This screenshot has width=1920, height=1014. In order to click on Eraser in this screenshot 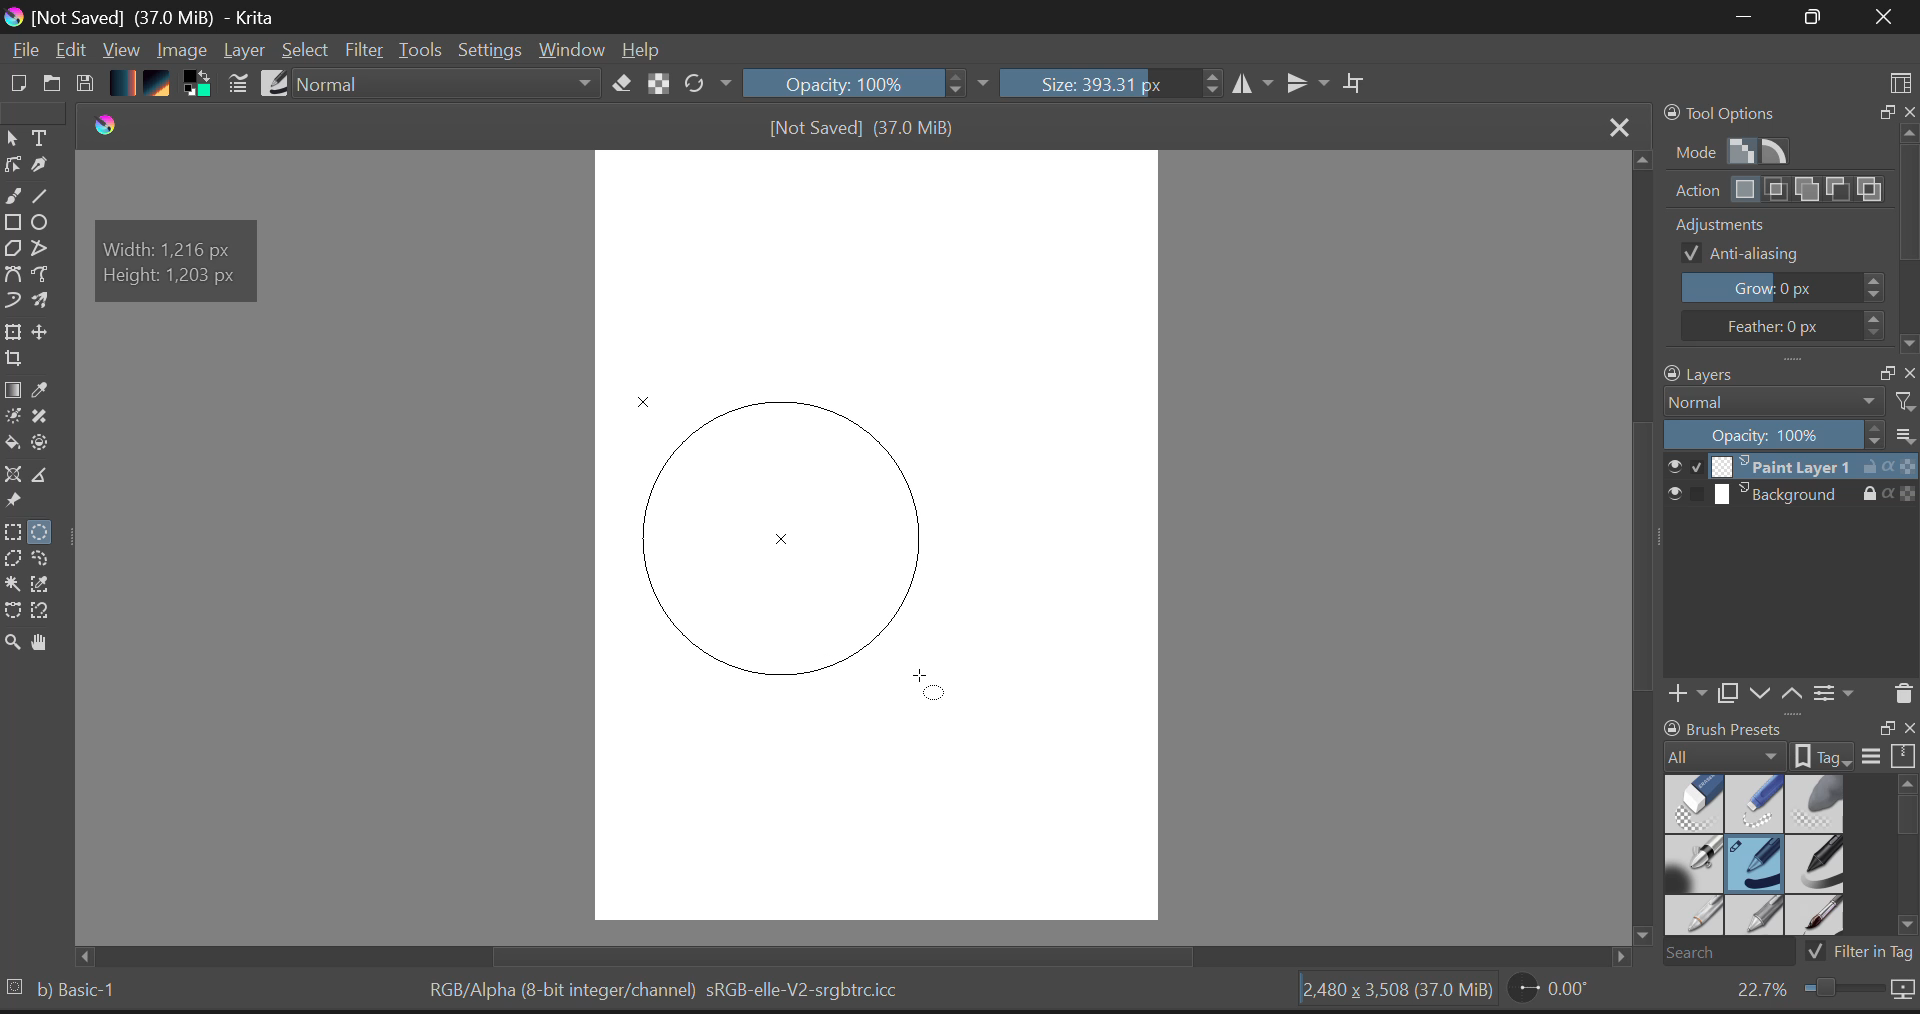, I will do `click(618, 84)`.